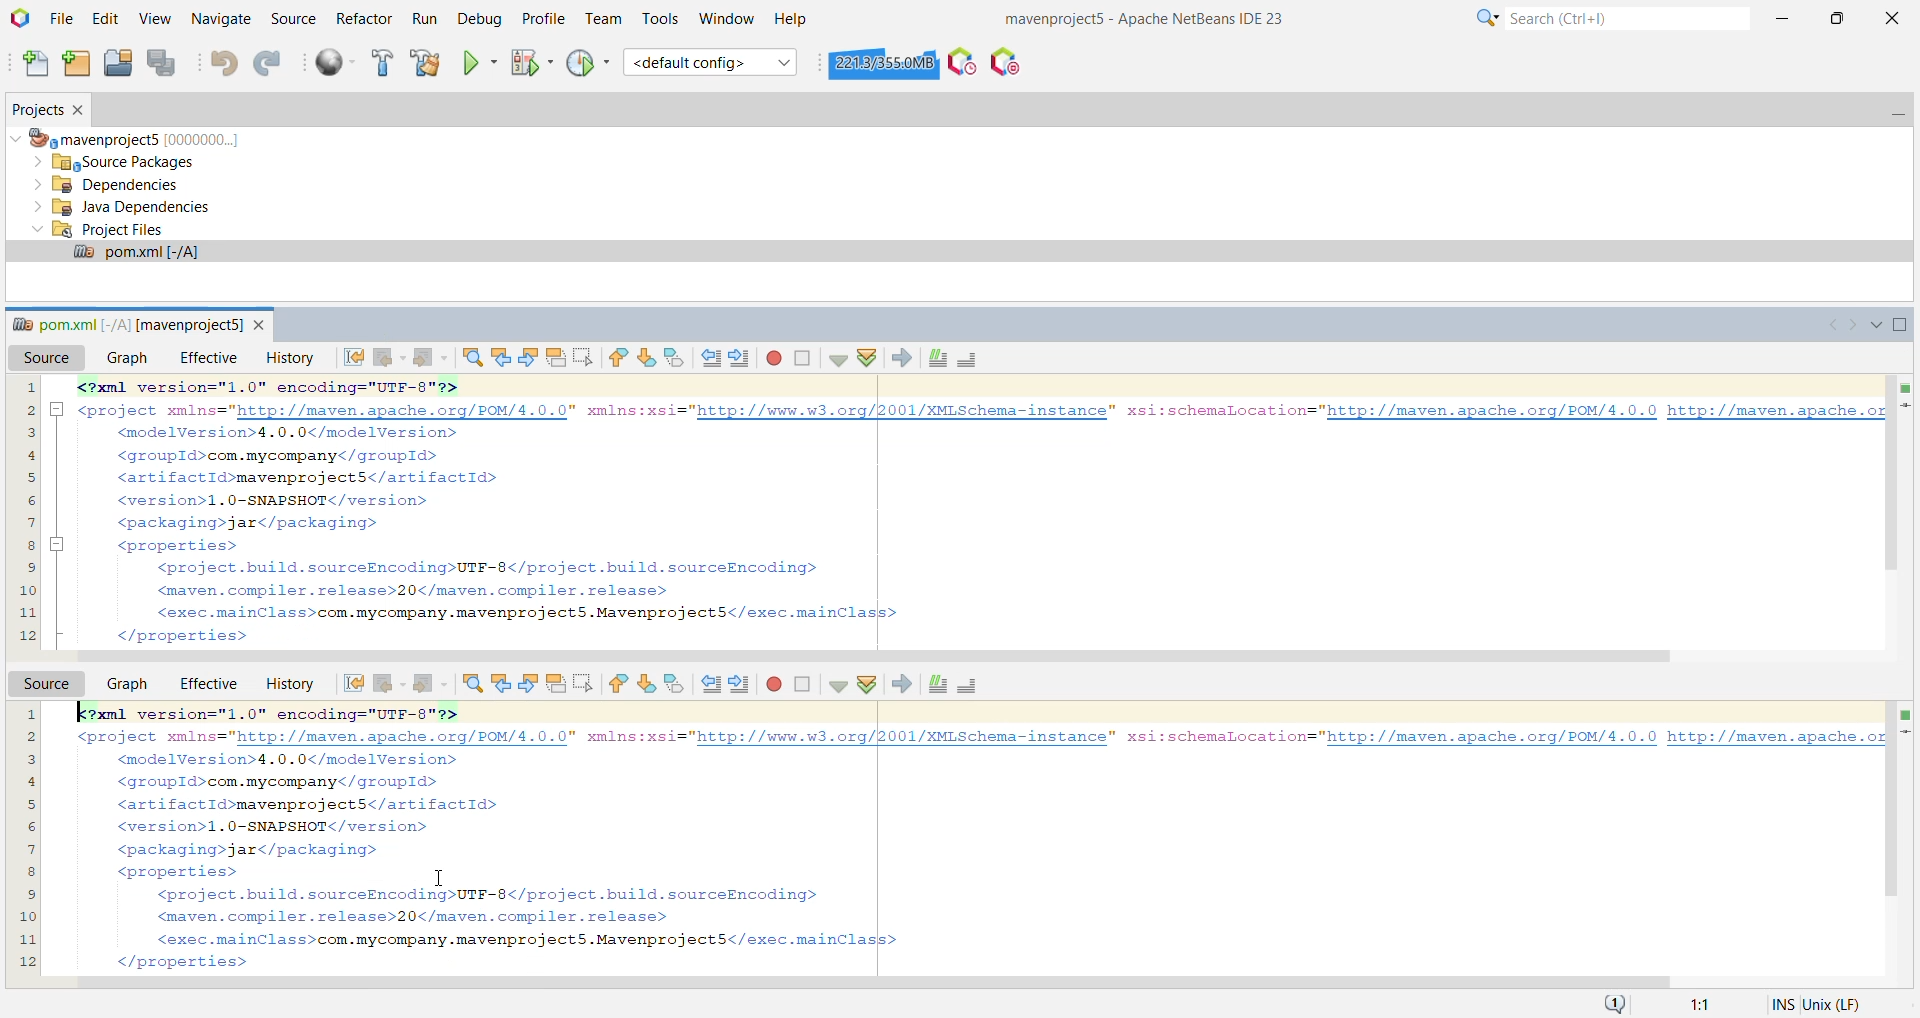 This screenshot has height=1018, width=1920. I want to click on Forward, so click(431, 684).